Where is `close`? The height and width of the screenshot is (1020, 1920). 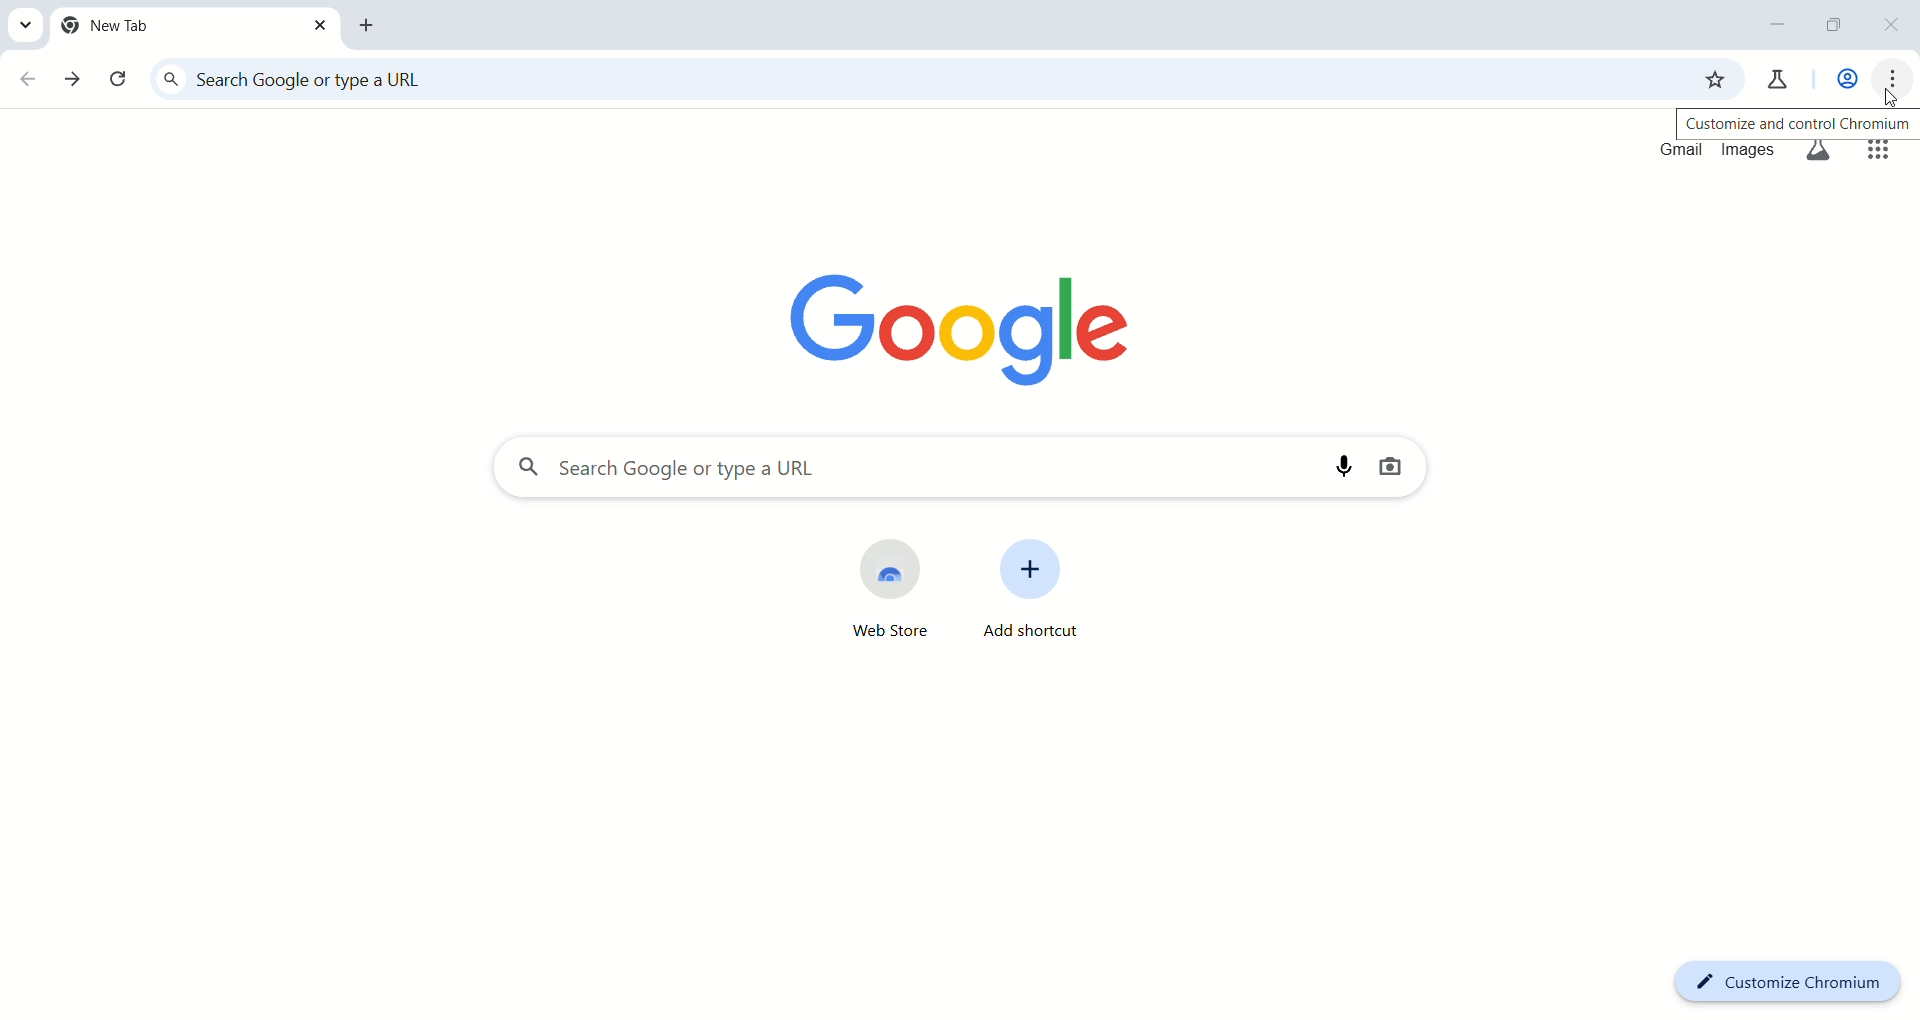
close is located at coordinates (1897, 29).